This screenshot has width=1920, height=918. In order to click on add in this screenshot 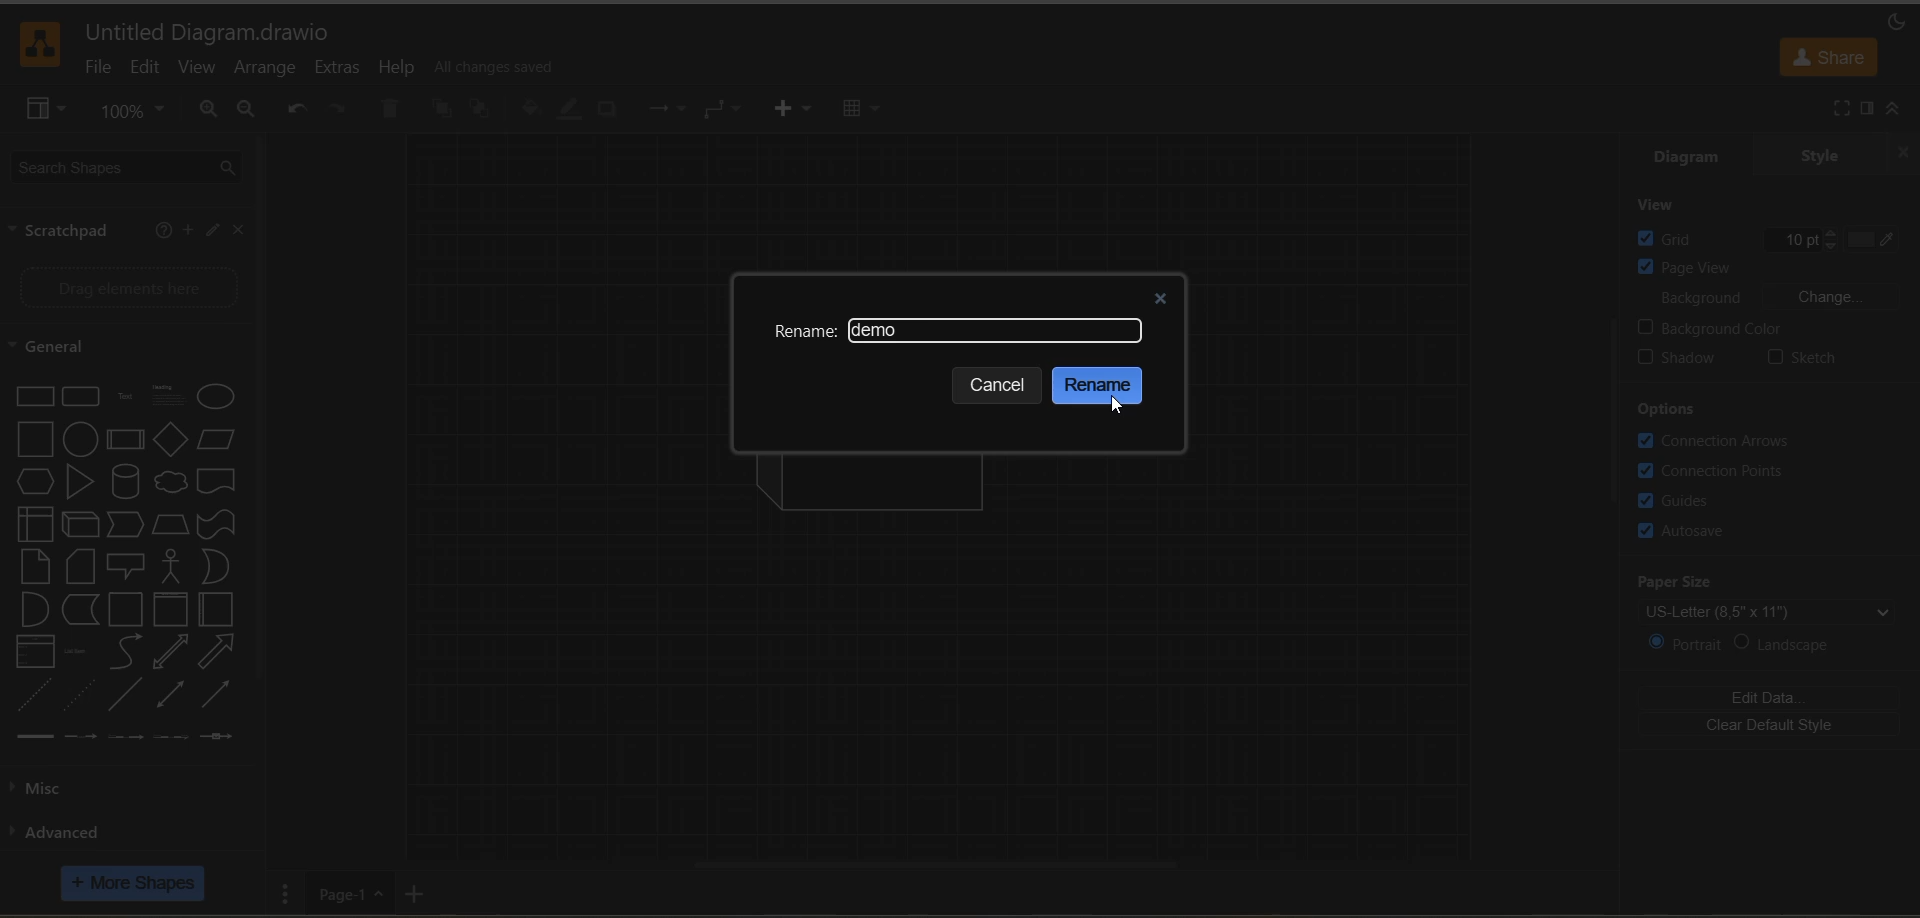, I will do `click(185, 230)`.